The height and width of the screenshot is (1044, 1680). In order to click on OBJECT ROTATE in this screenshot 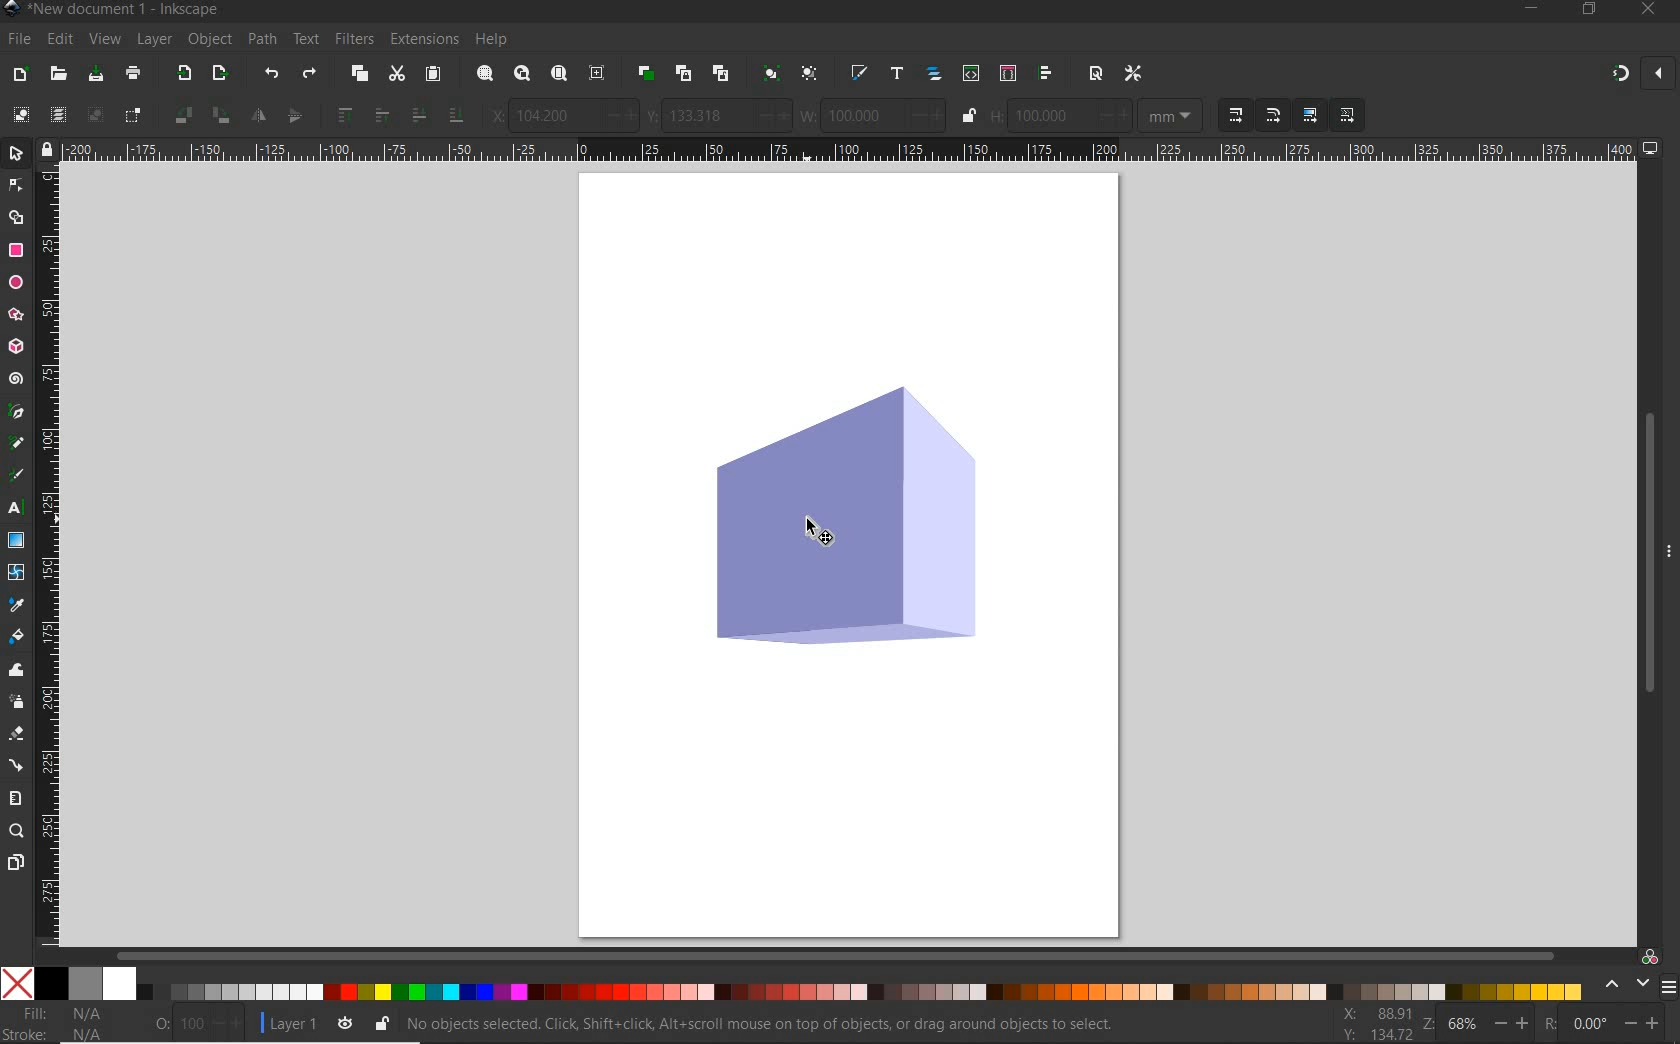, I will do `click(181, 113)`.